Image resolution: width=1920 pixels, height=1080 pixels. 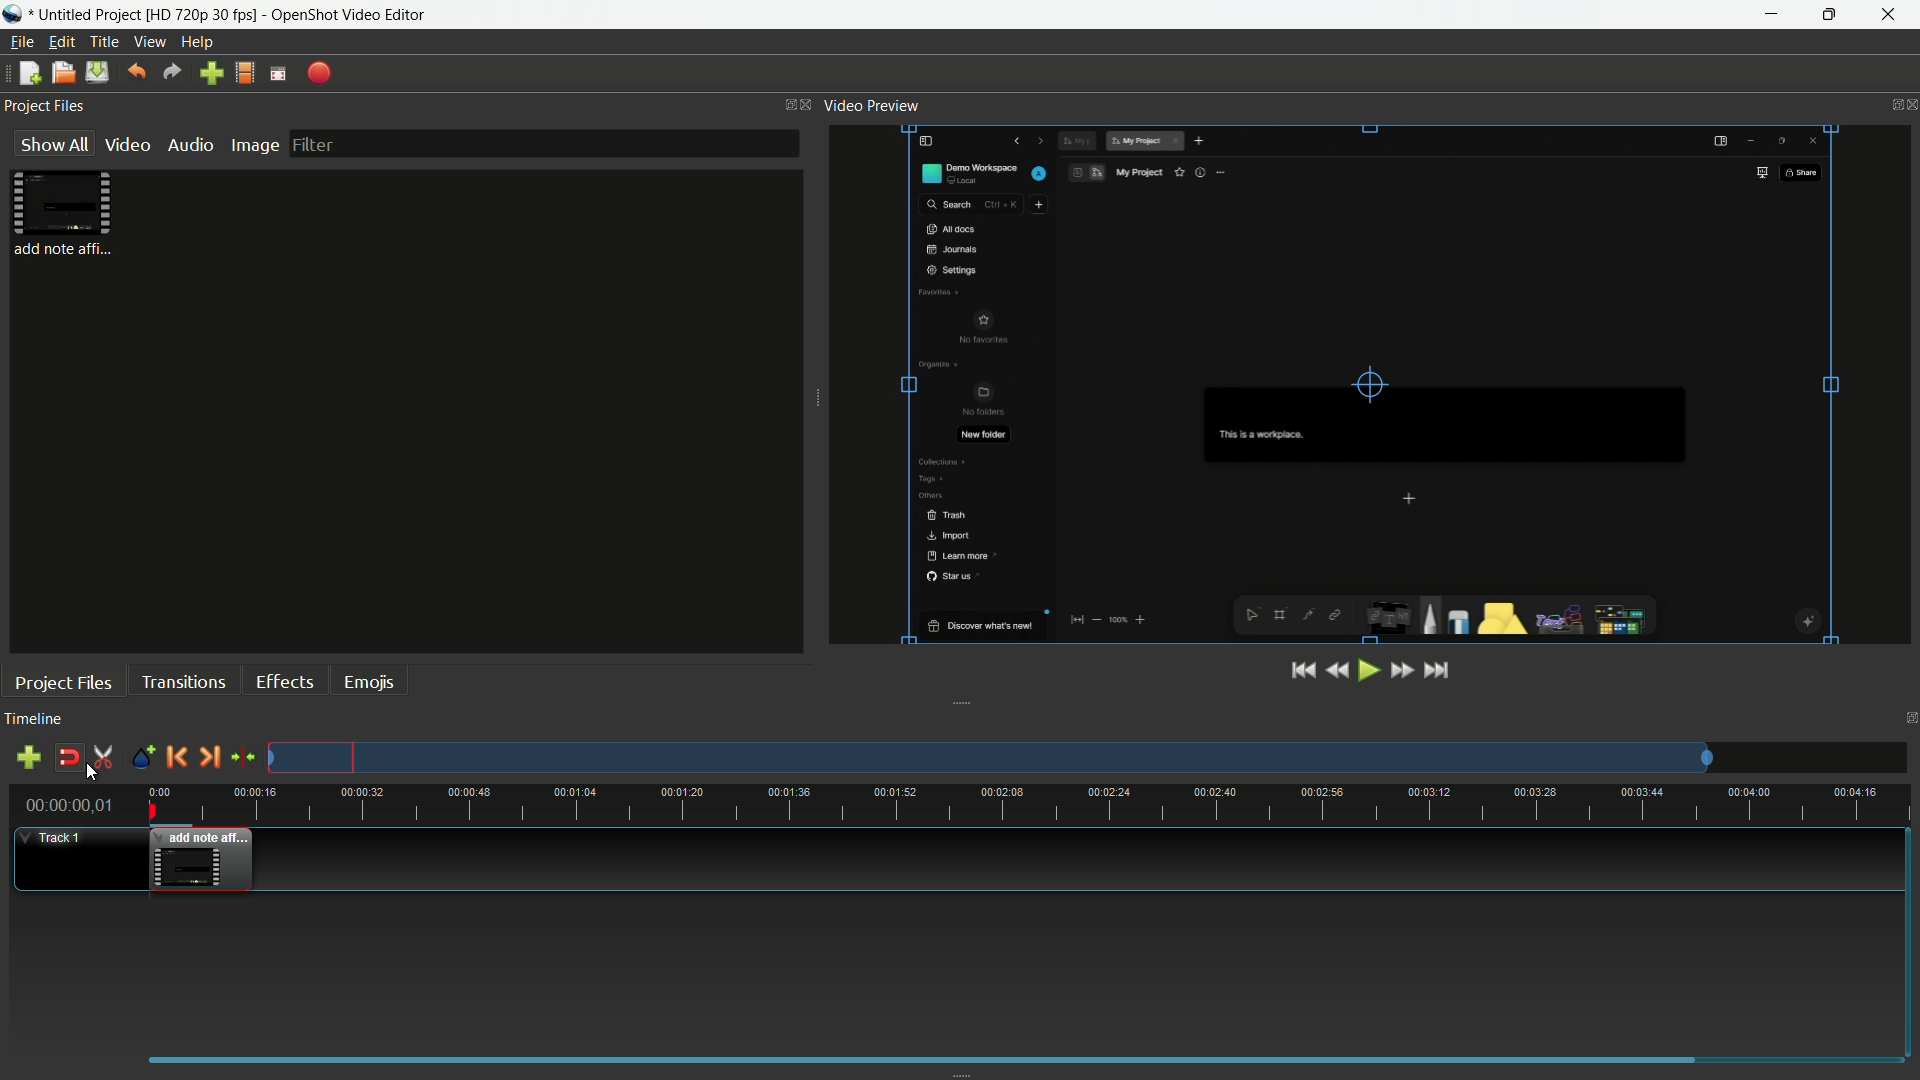 What do you see at coordinates (783, 105) in the screenshot?
I see `change layout` at bounding box center [783, 105].